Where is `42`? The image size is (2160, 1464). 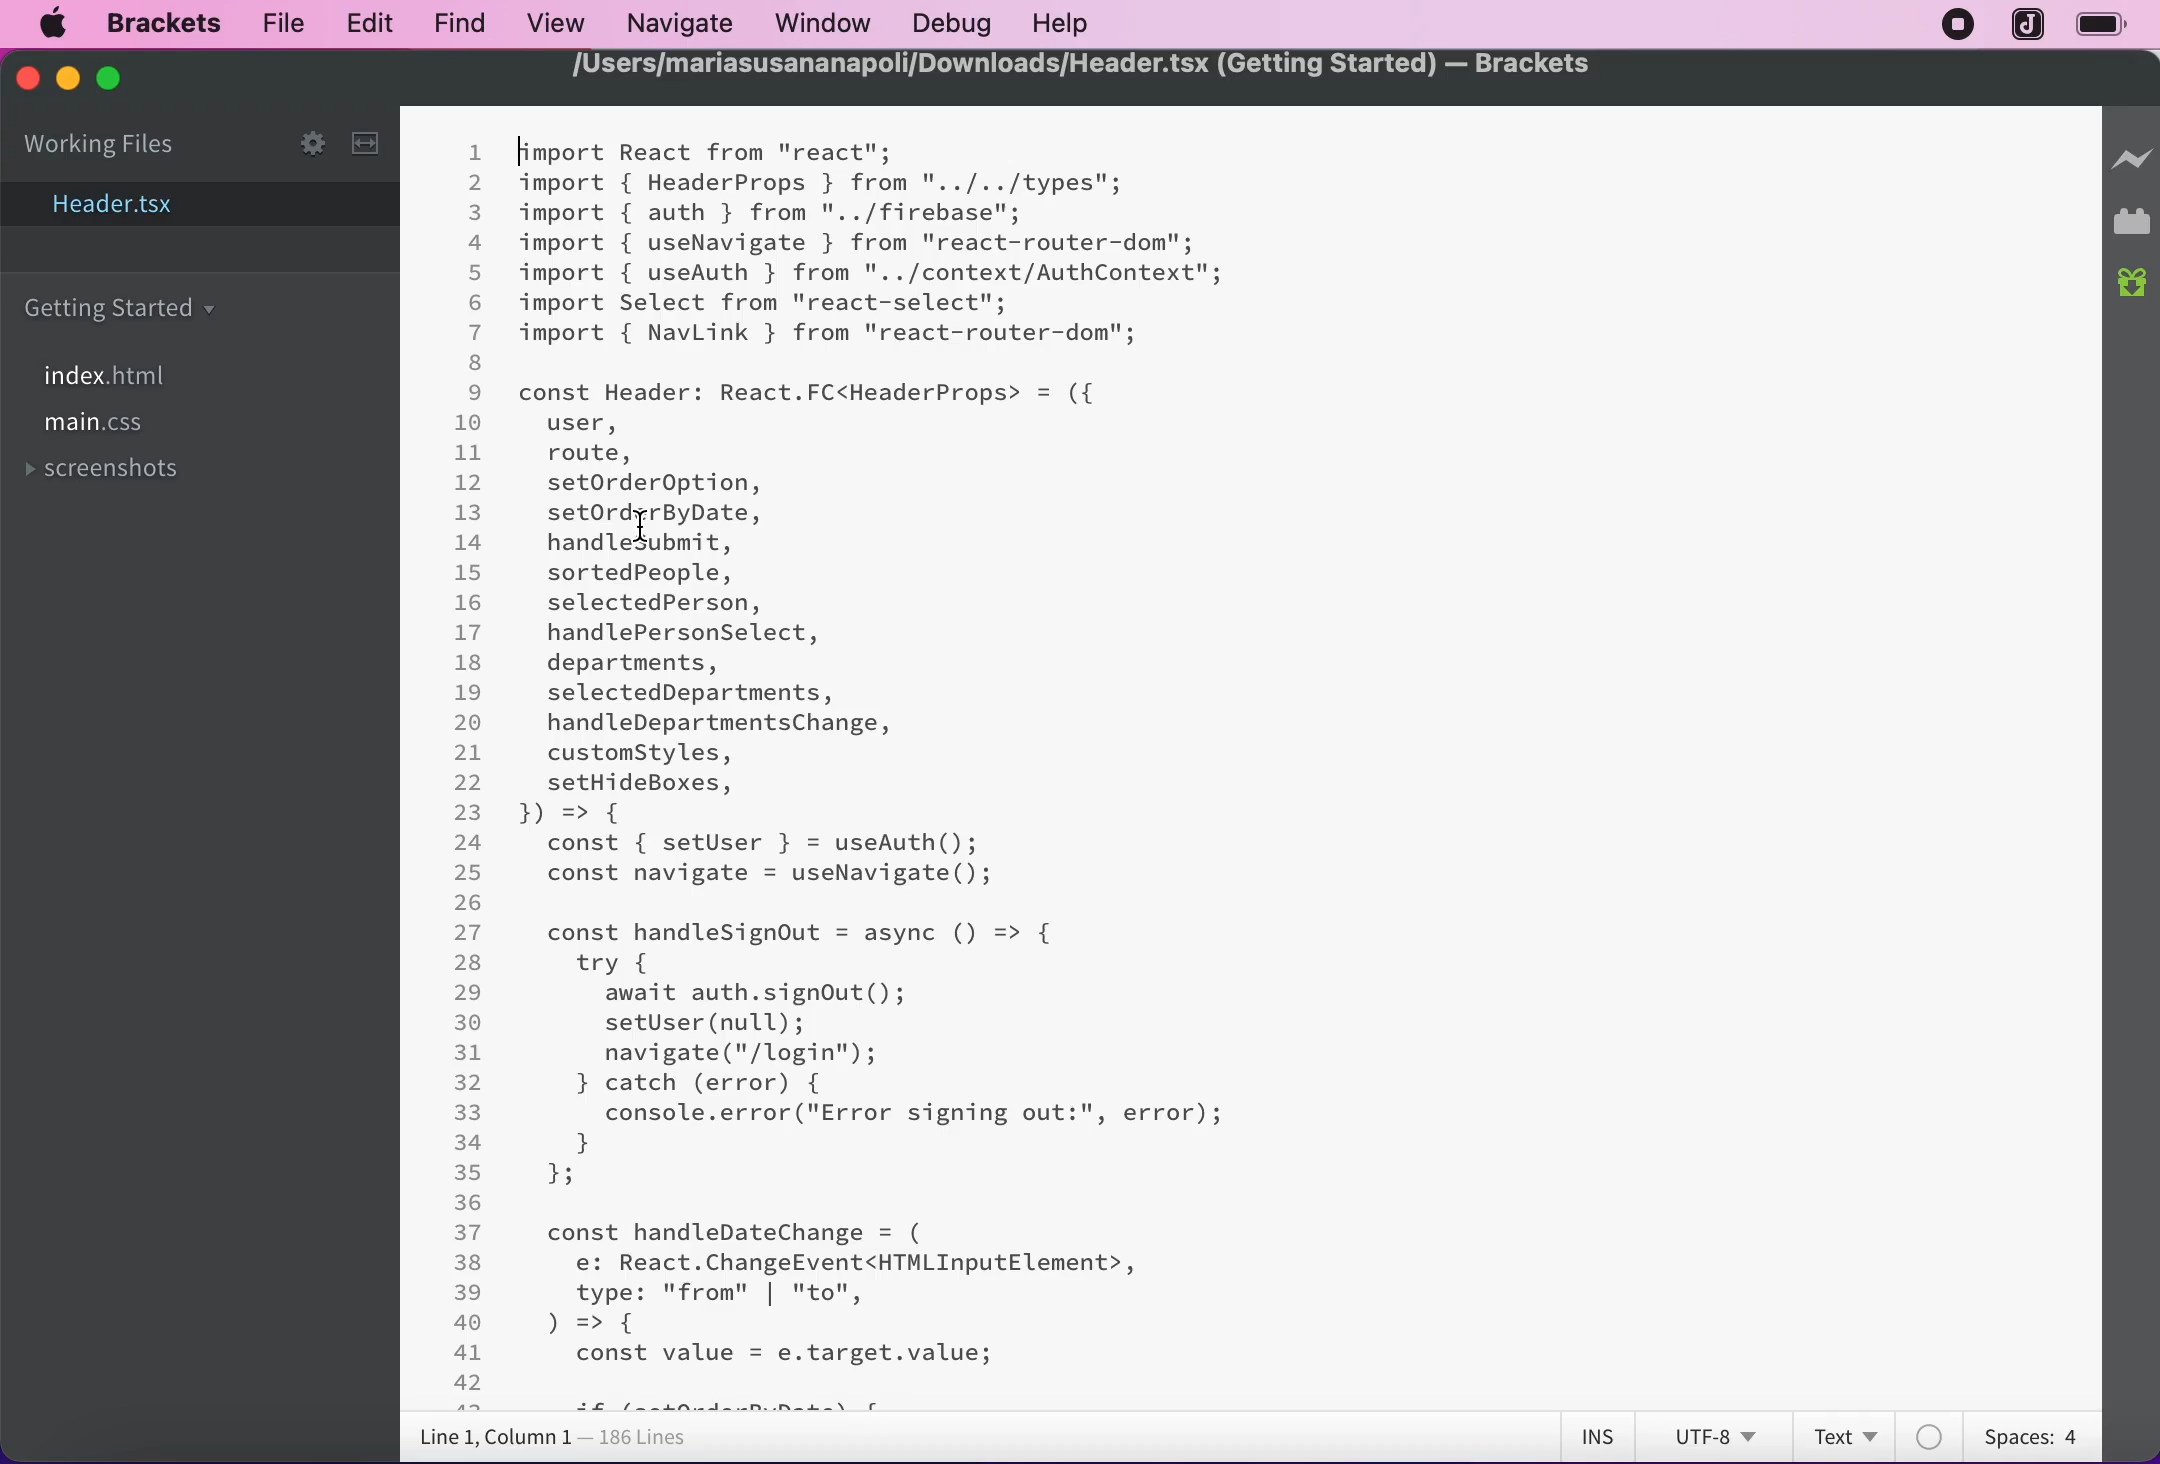 42 is located at coordinates (470, 1383).